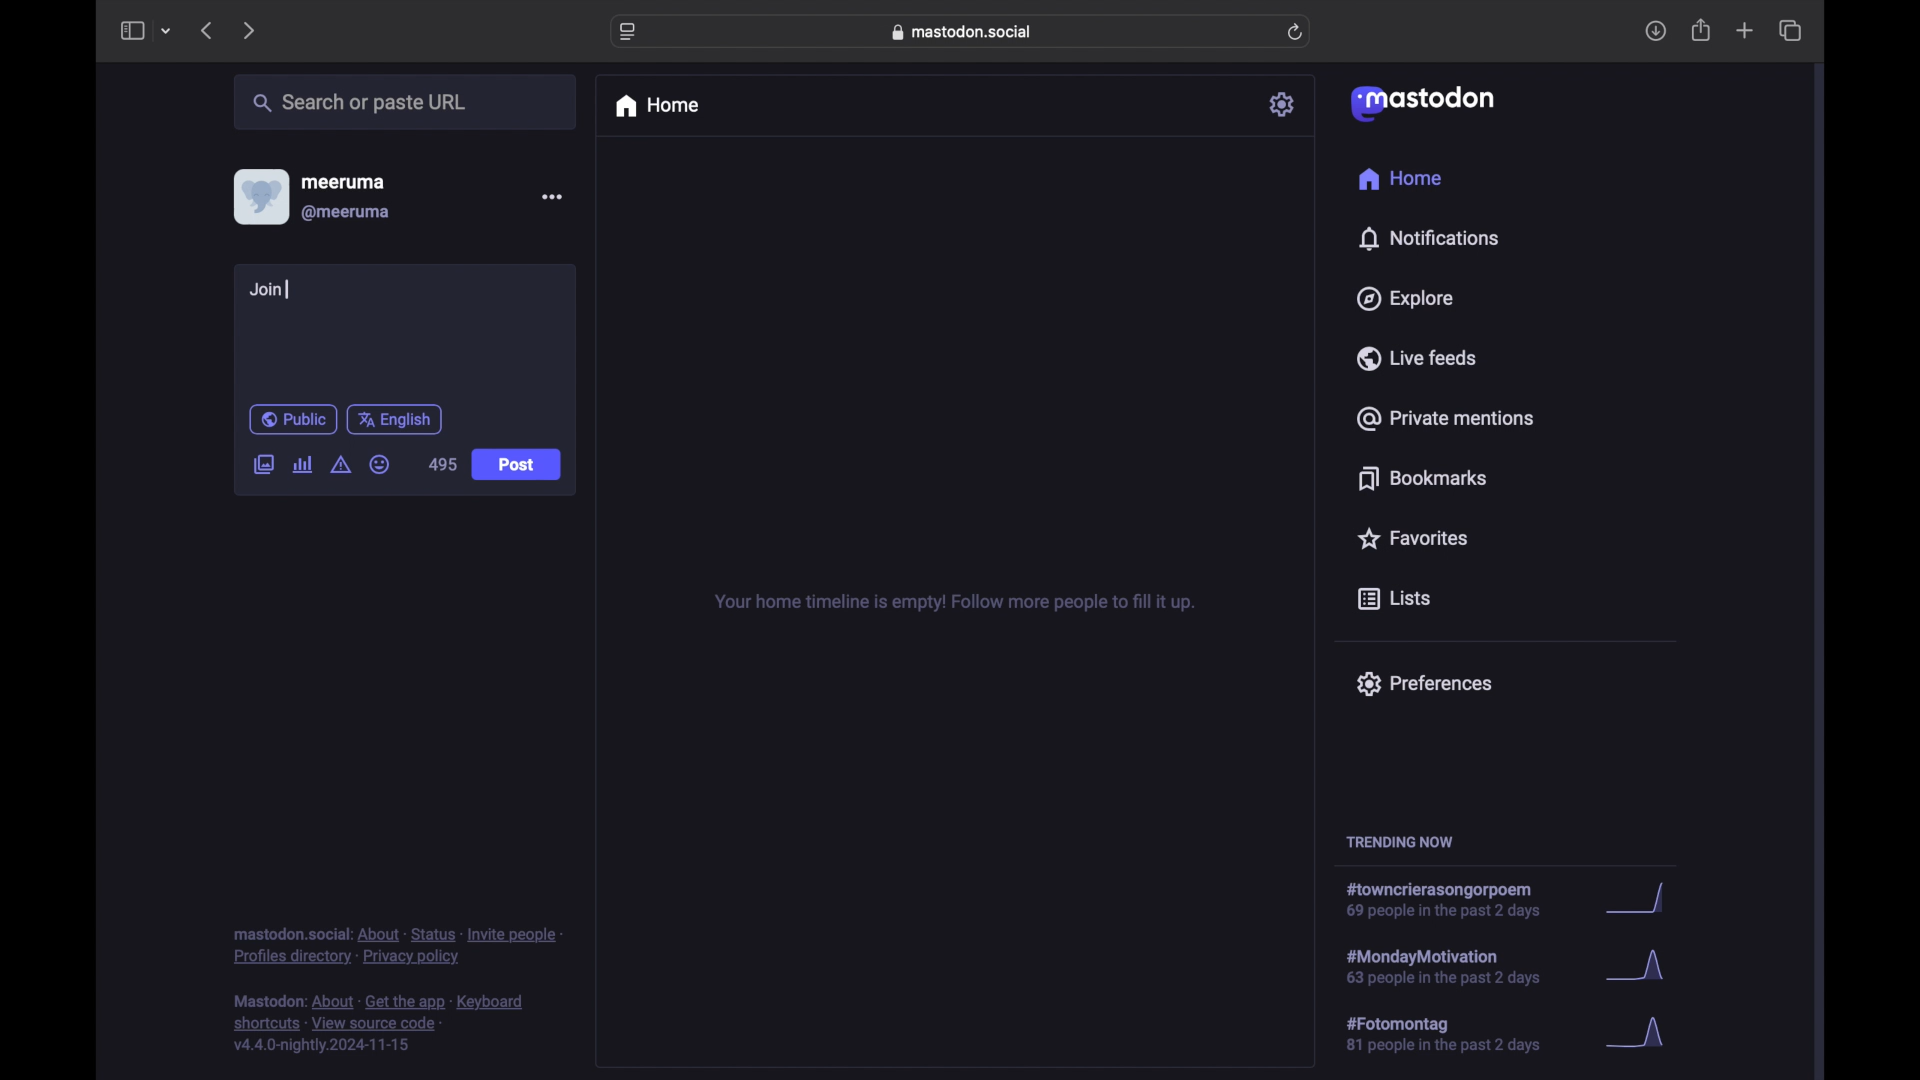 The image size is (1920, 1080). Describe the element at coordinates (1394, 600) in the screenshot. I see `lists` at that location.